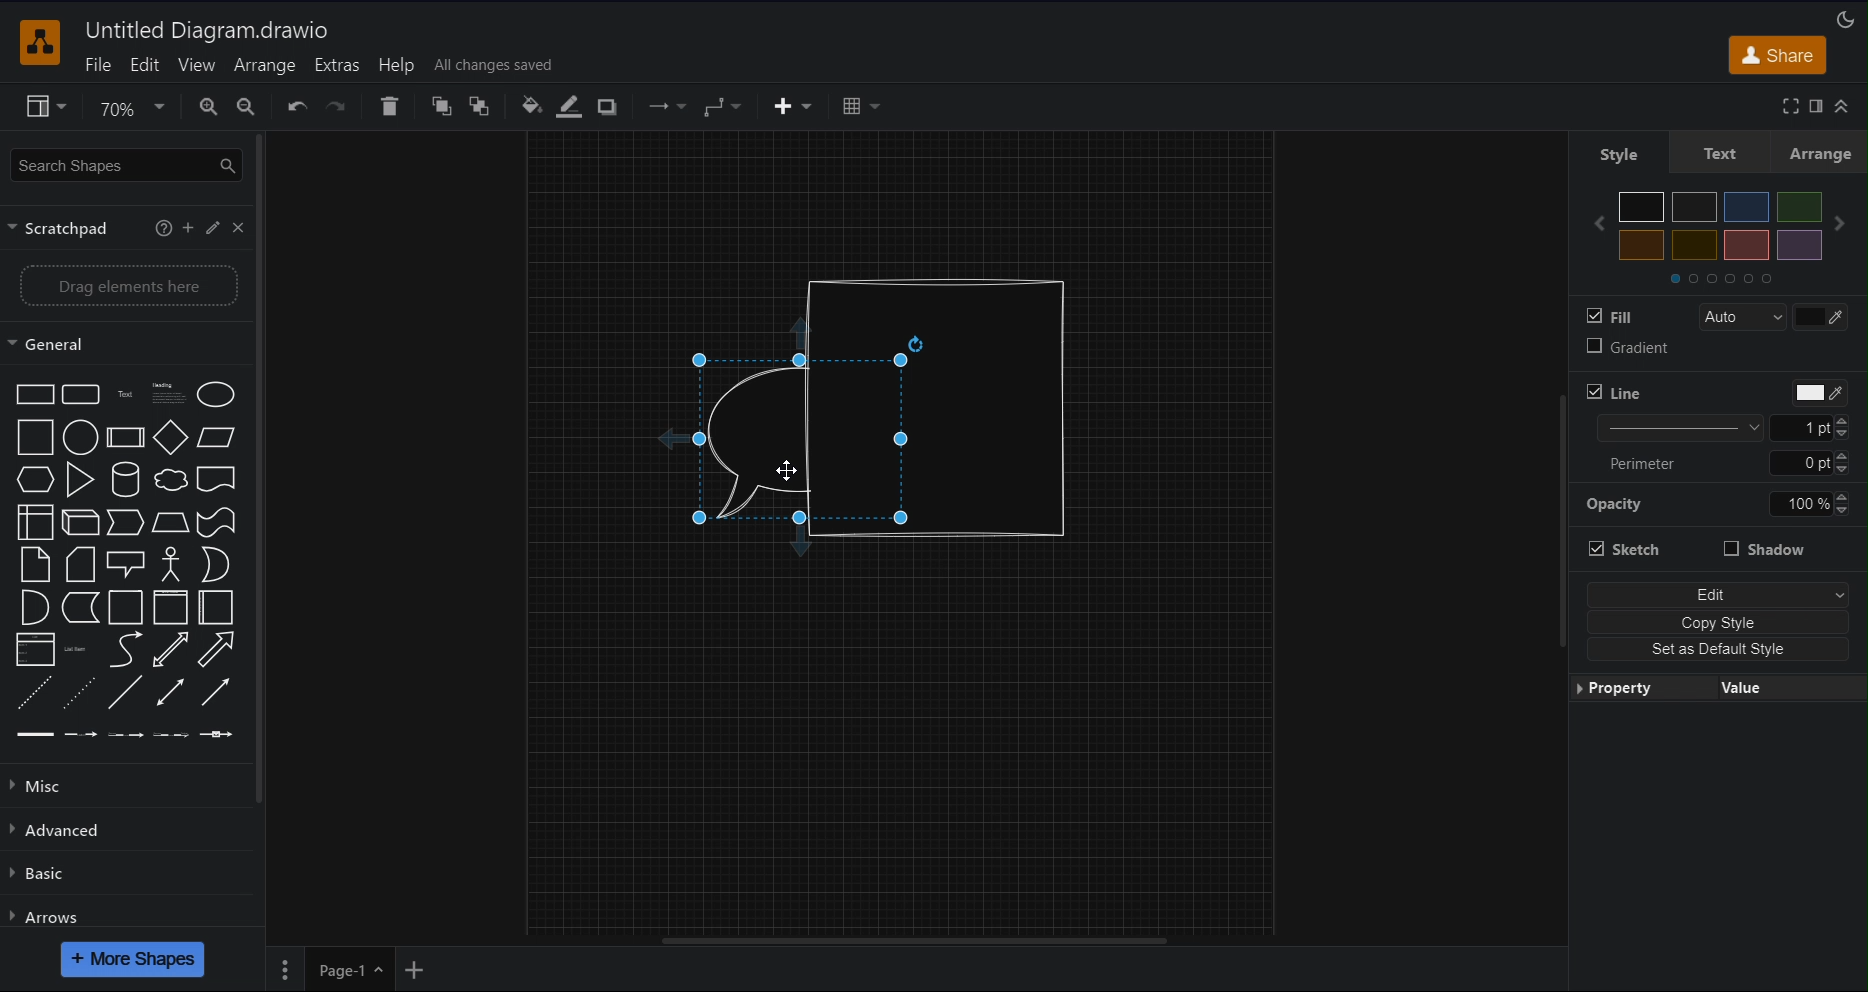  What do you see at coordinates (125, 693) in the screenshot?
I see `Line` at bounding box center [125, 693].